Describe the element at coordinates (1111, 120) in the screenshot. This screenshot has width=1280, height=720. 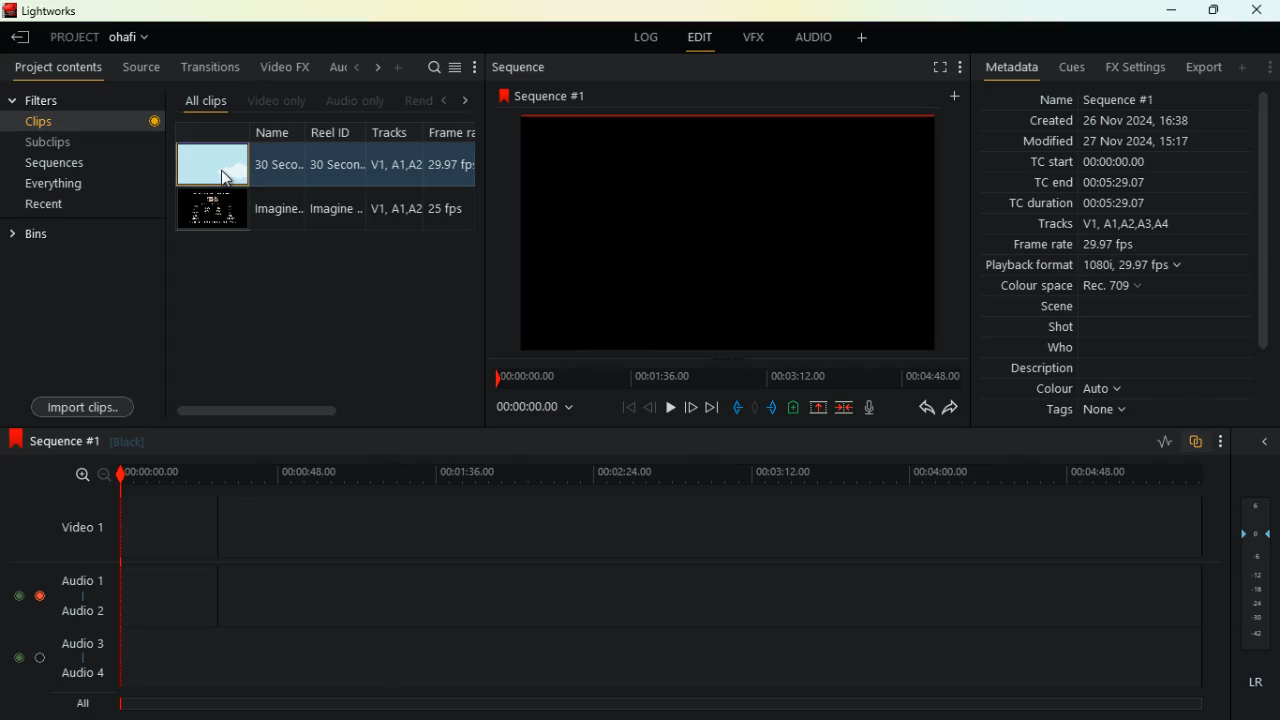
I see `created` at that location.